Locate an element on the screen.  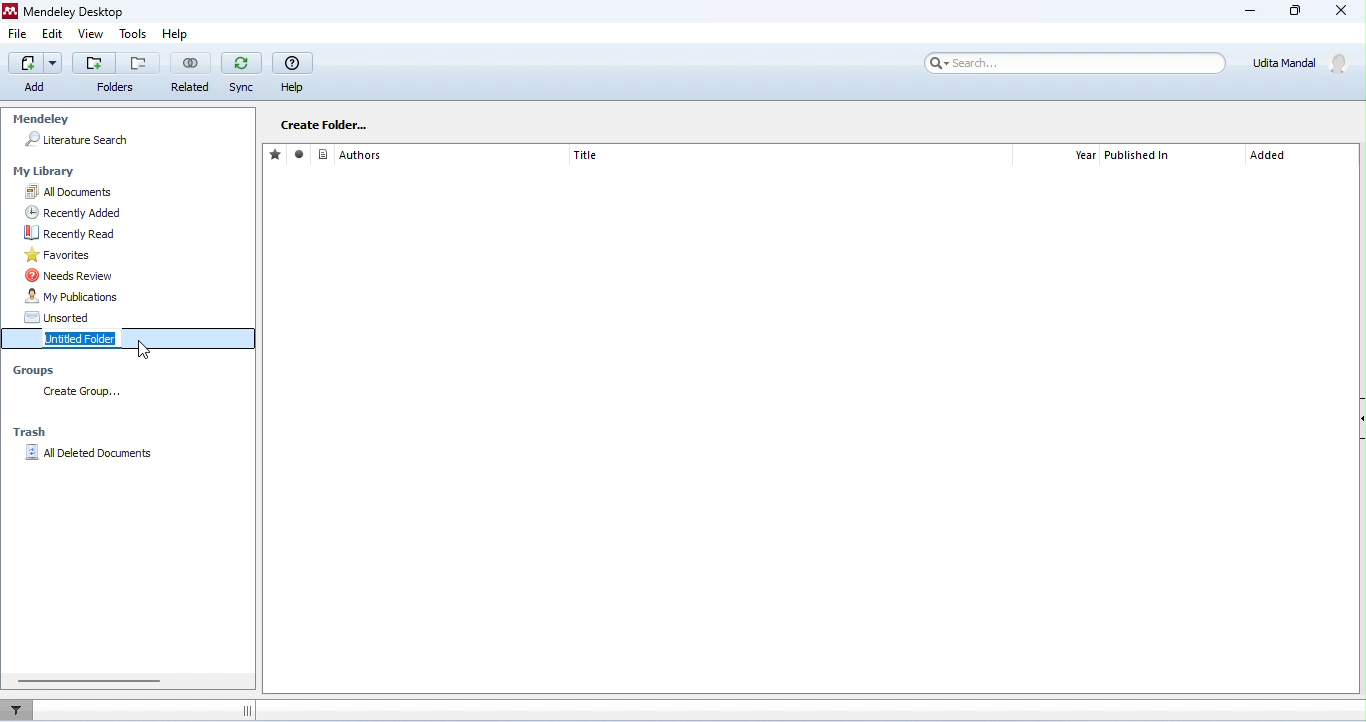
title is located at coordinates (586, 155).